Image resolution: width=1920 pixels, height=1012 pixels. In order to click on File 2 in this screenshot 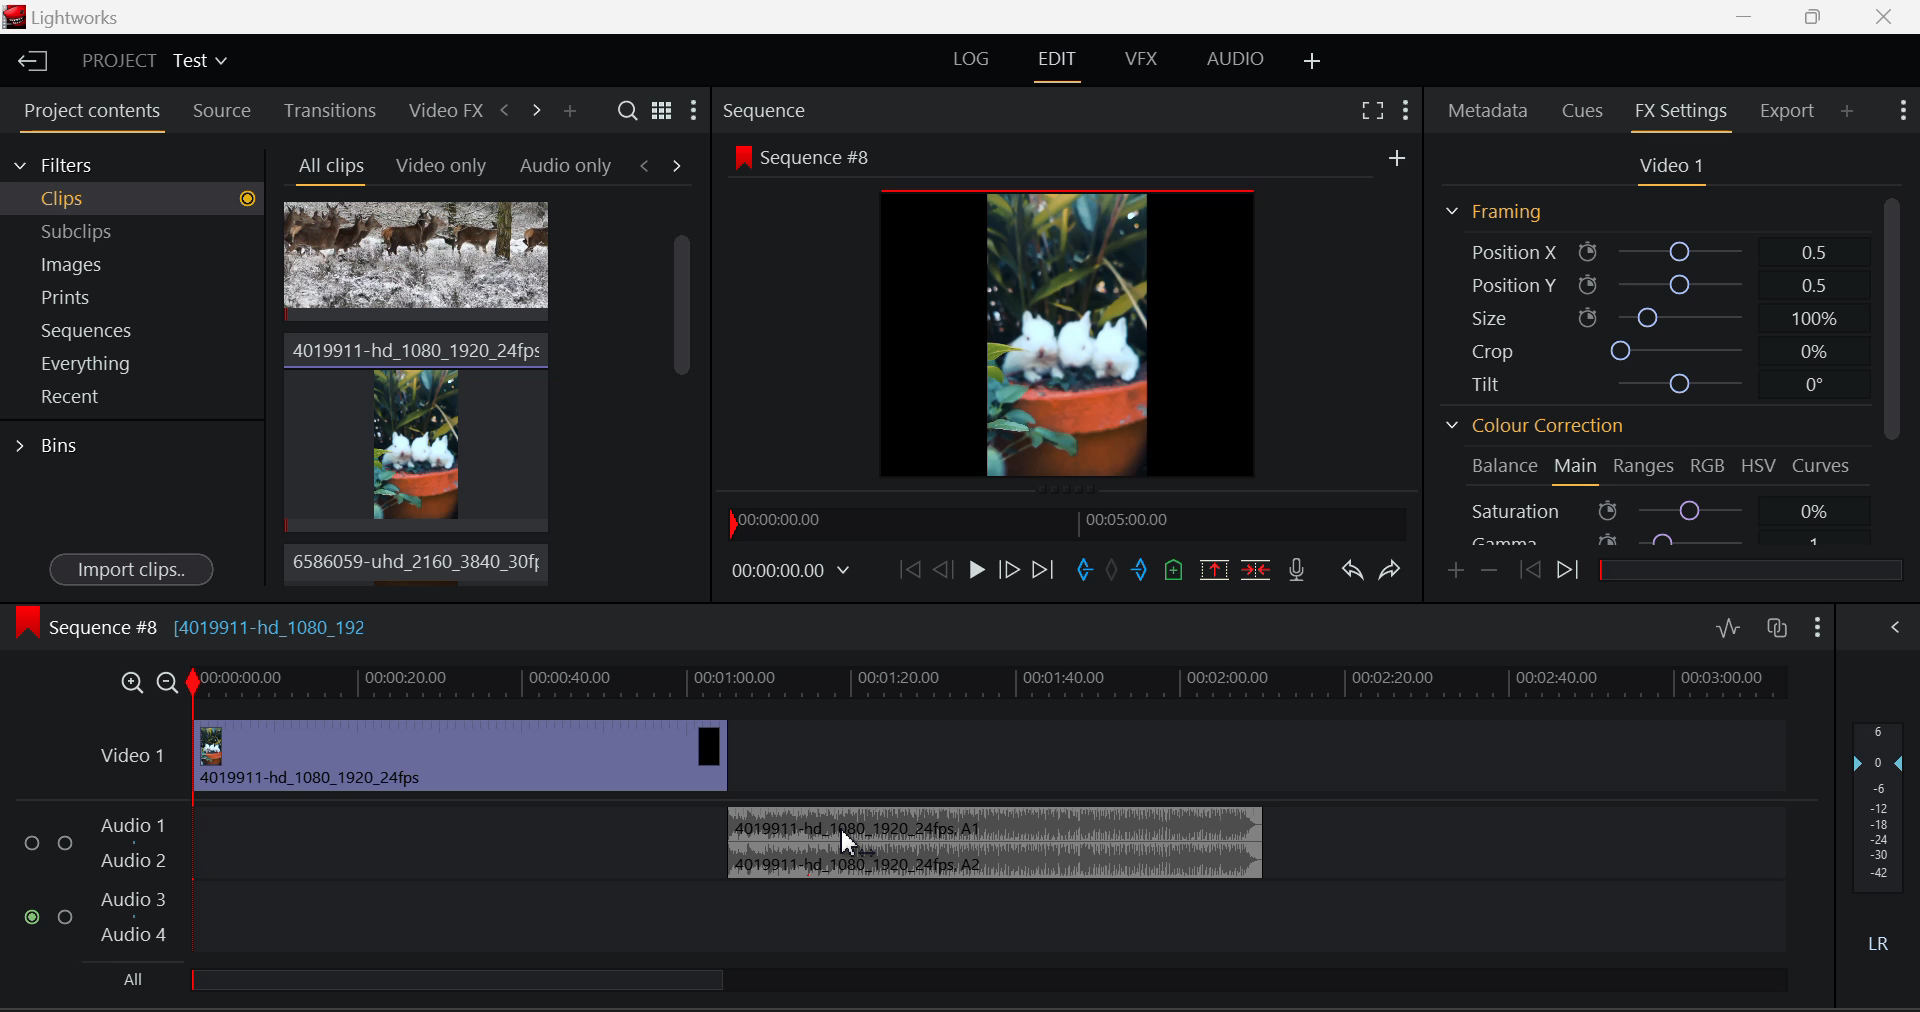, I will do `click(416, 429)`.